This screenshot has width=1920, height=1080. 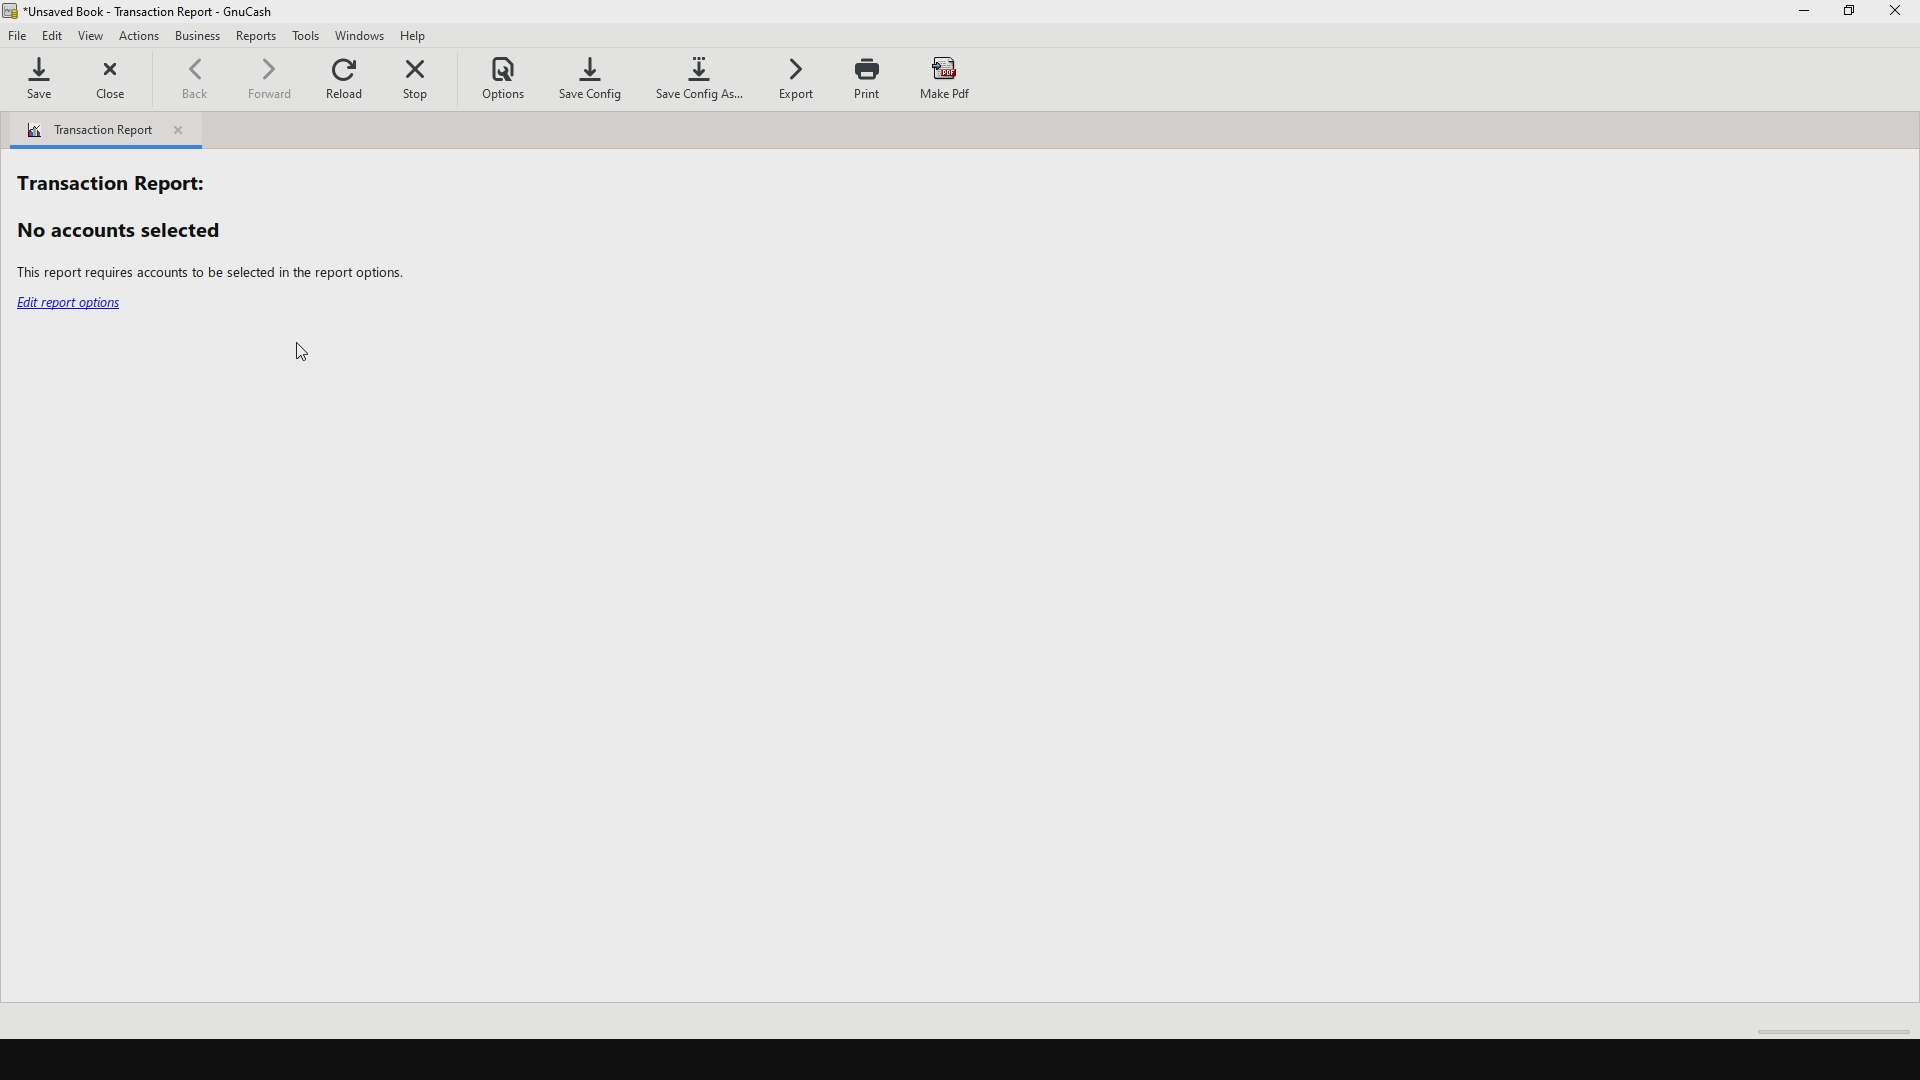 What do you see at coordinates (140, 37) in the screenshot?
I see `actions` at bounding box center [140, 37].